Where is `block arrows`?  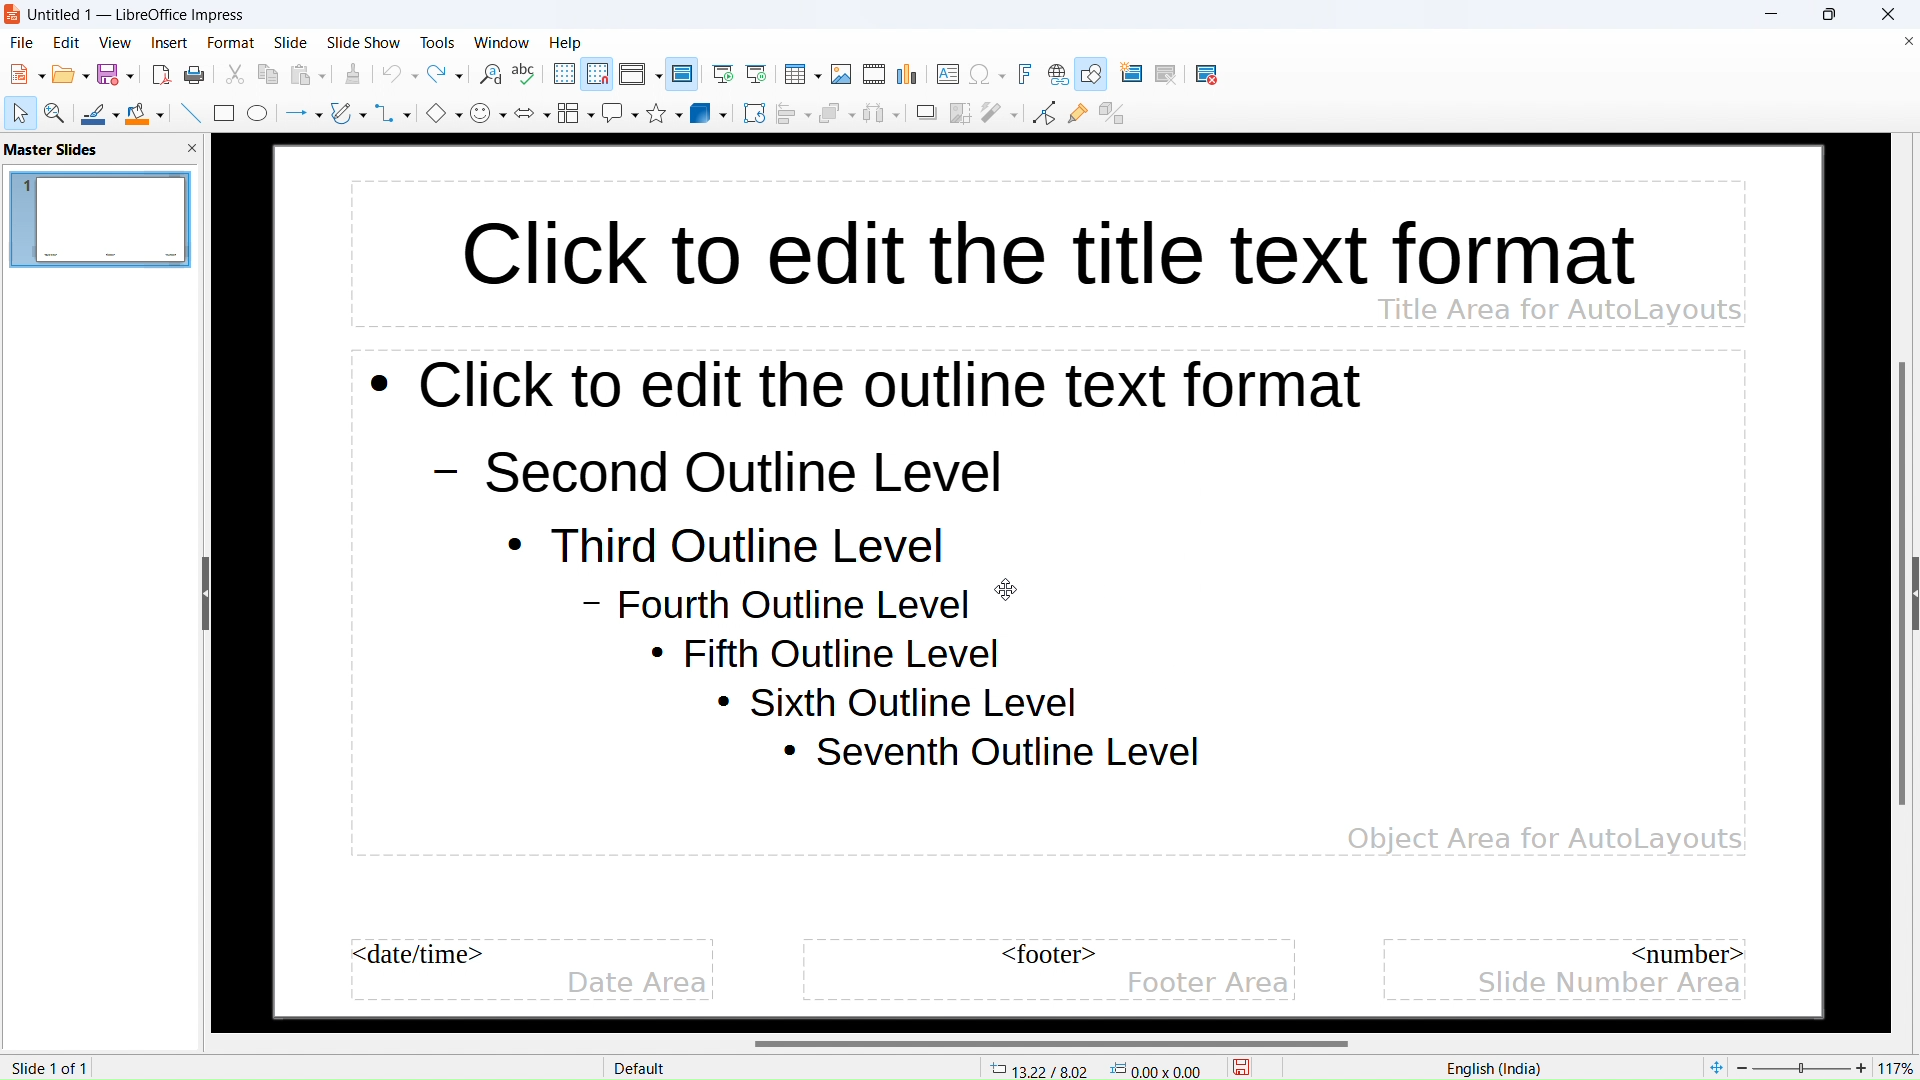 block arrows is located at coordinates (532, 112).